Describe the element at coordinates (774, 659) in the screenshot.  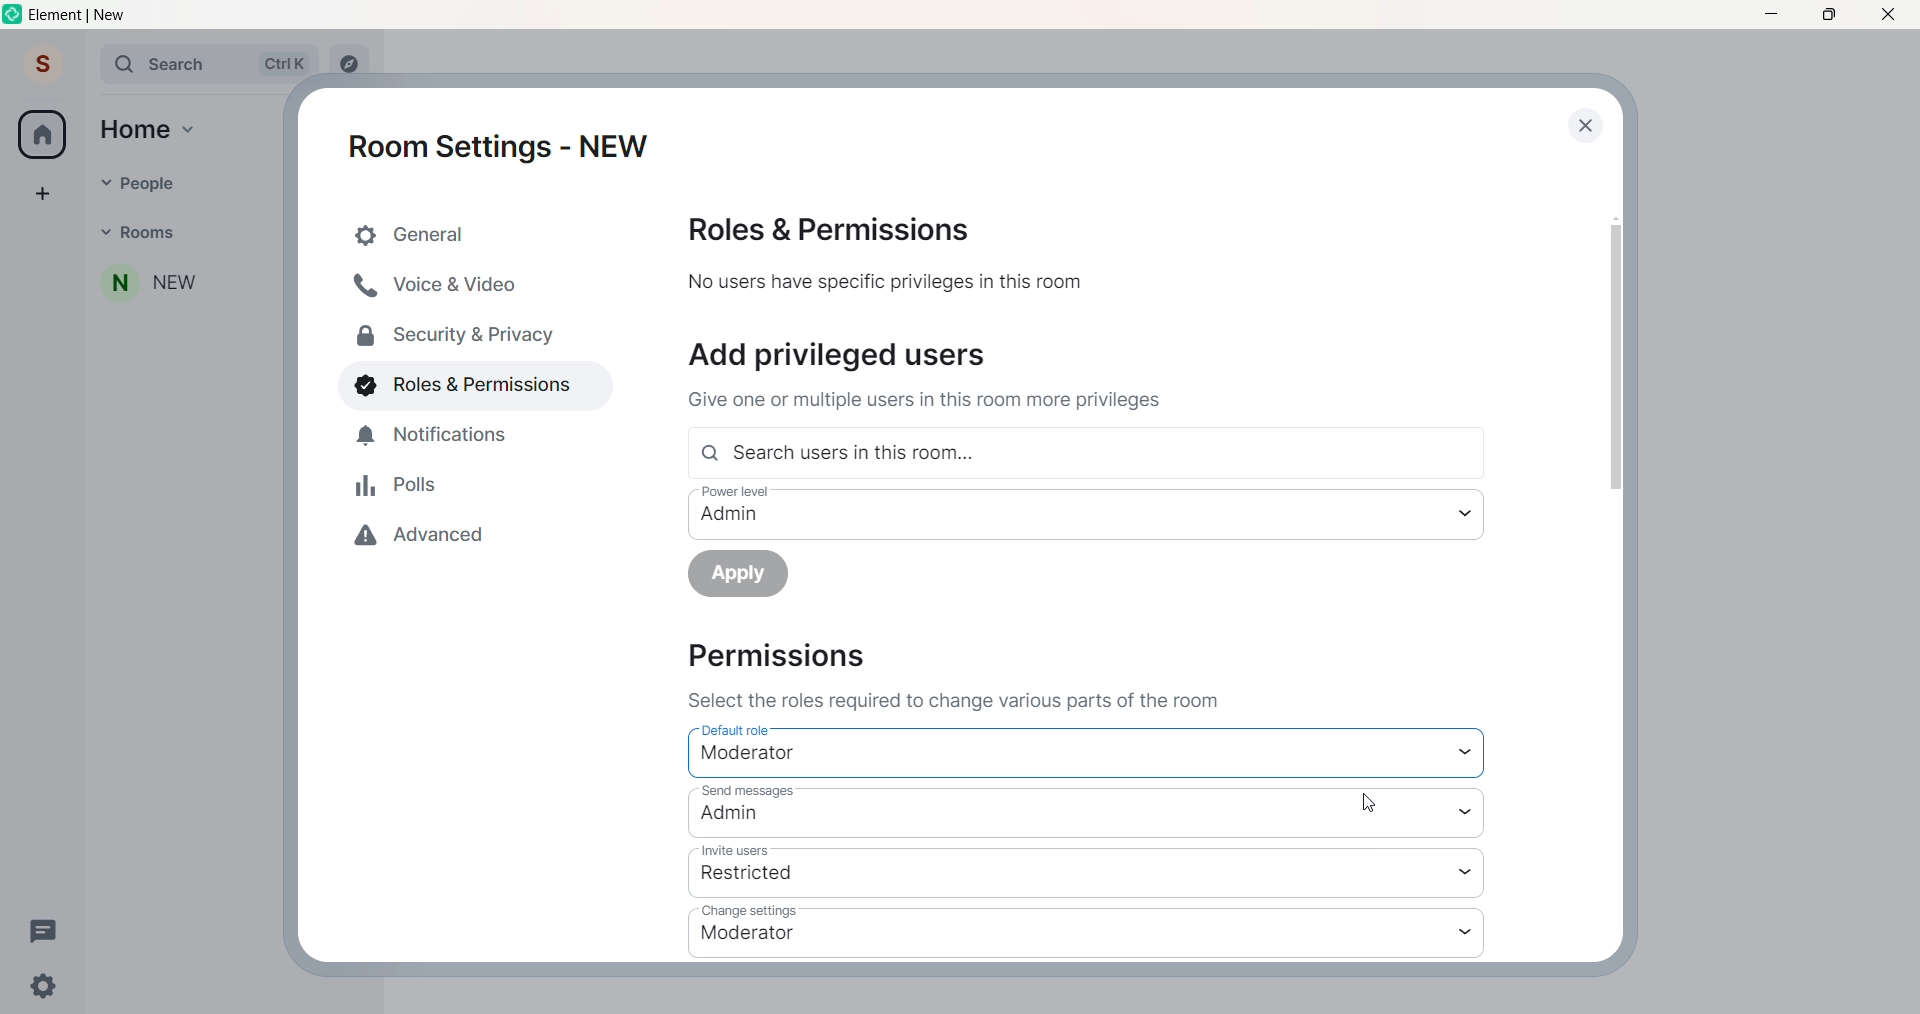
I see `permission` at that location.